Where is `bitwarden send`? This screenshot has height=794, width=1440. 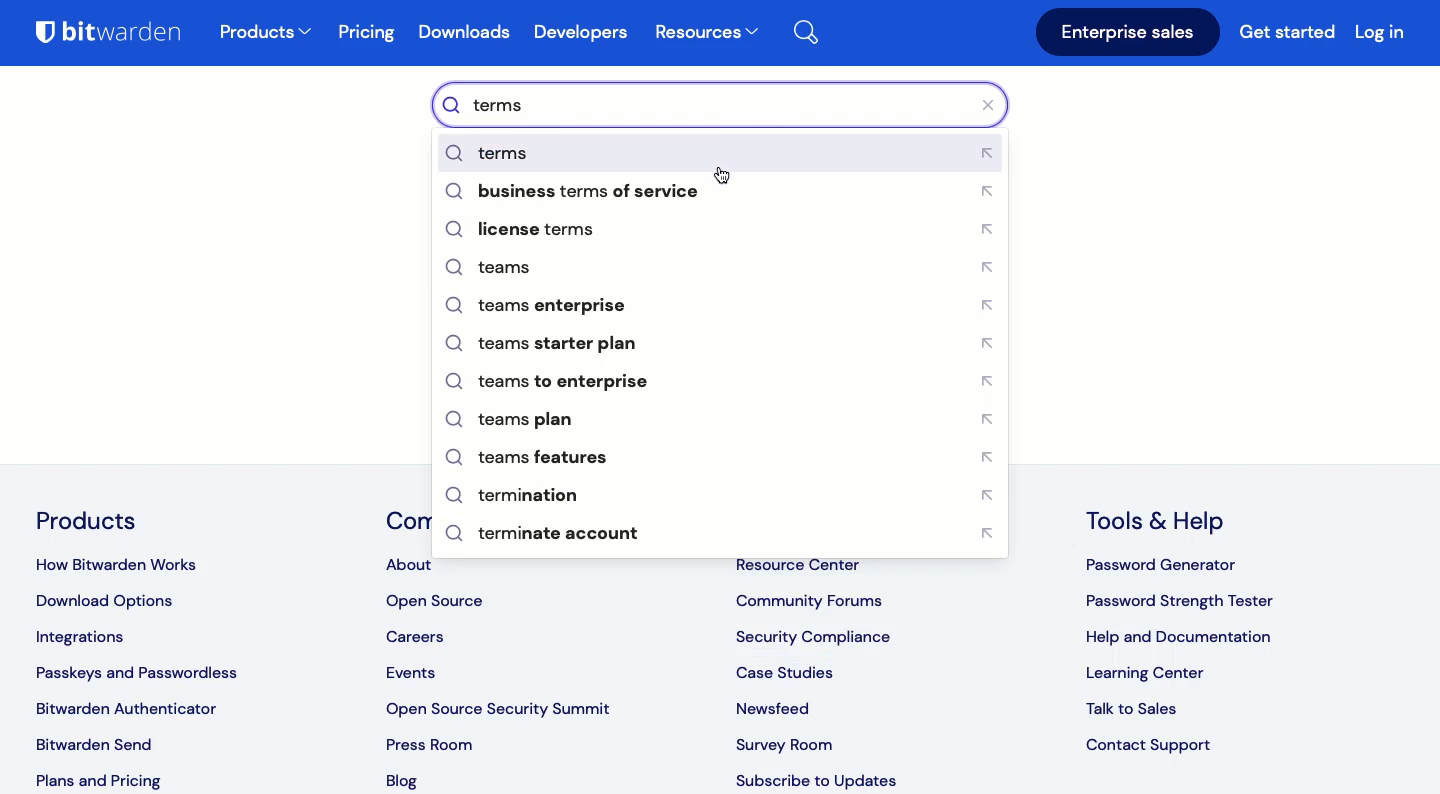
bitwarden send is located at coordinates (99, 744).